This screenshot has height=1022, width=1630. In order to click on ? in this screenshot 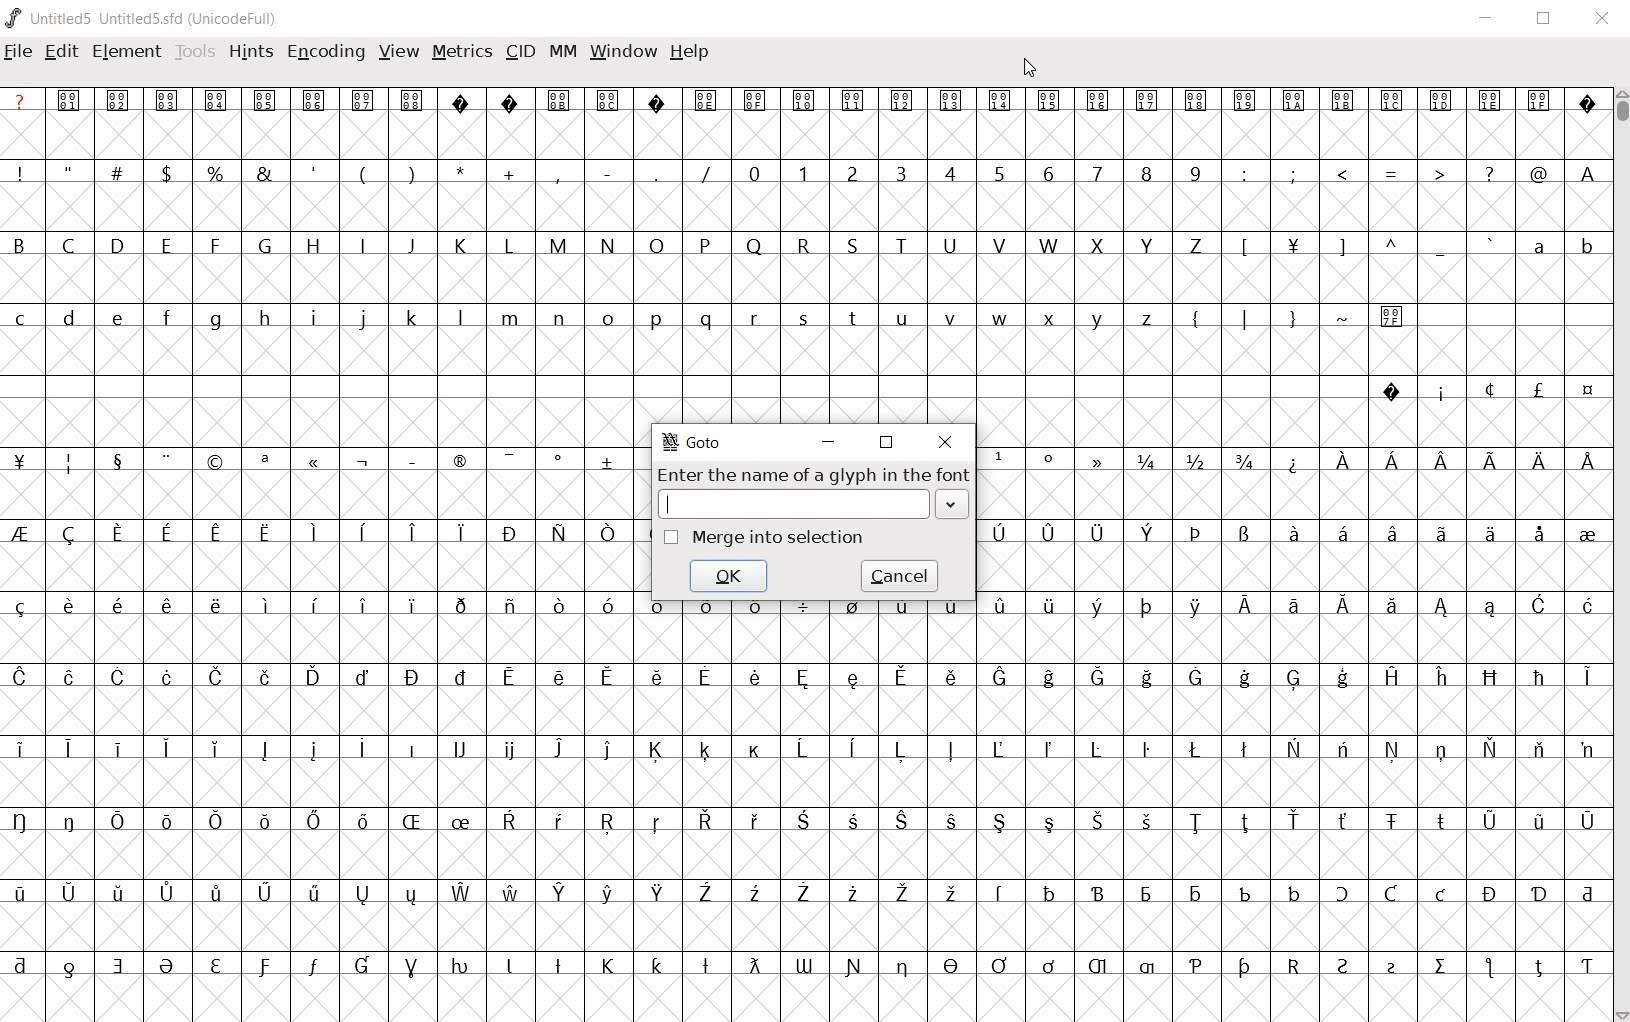, I will do `click(21, 100)`.